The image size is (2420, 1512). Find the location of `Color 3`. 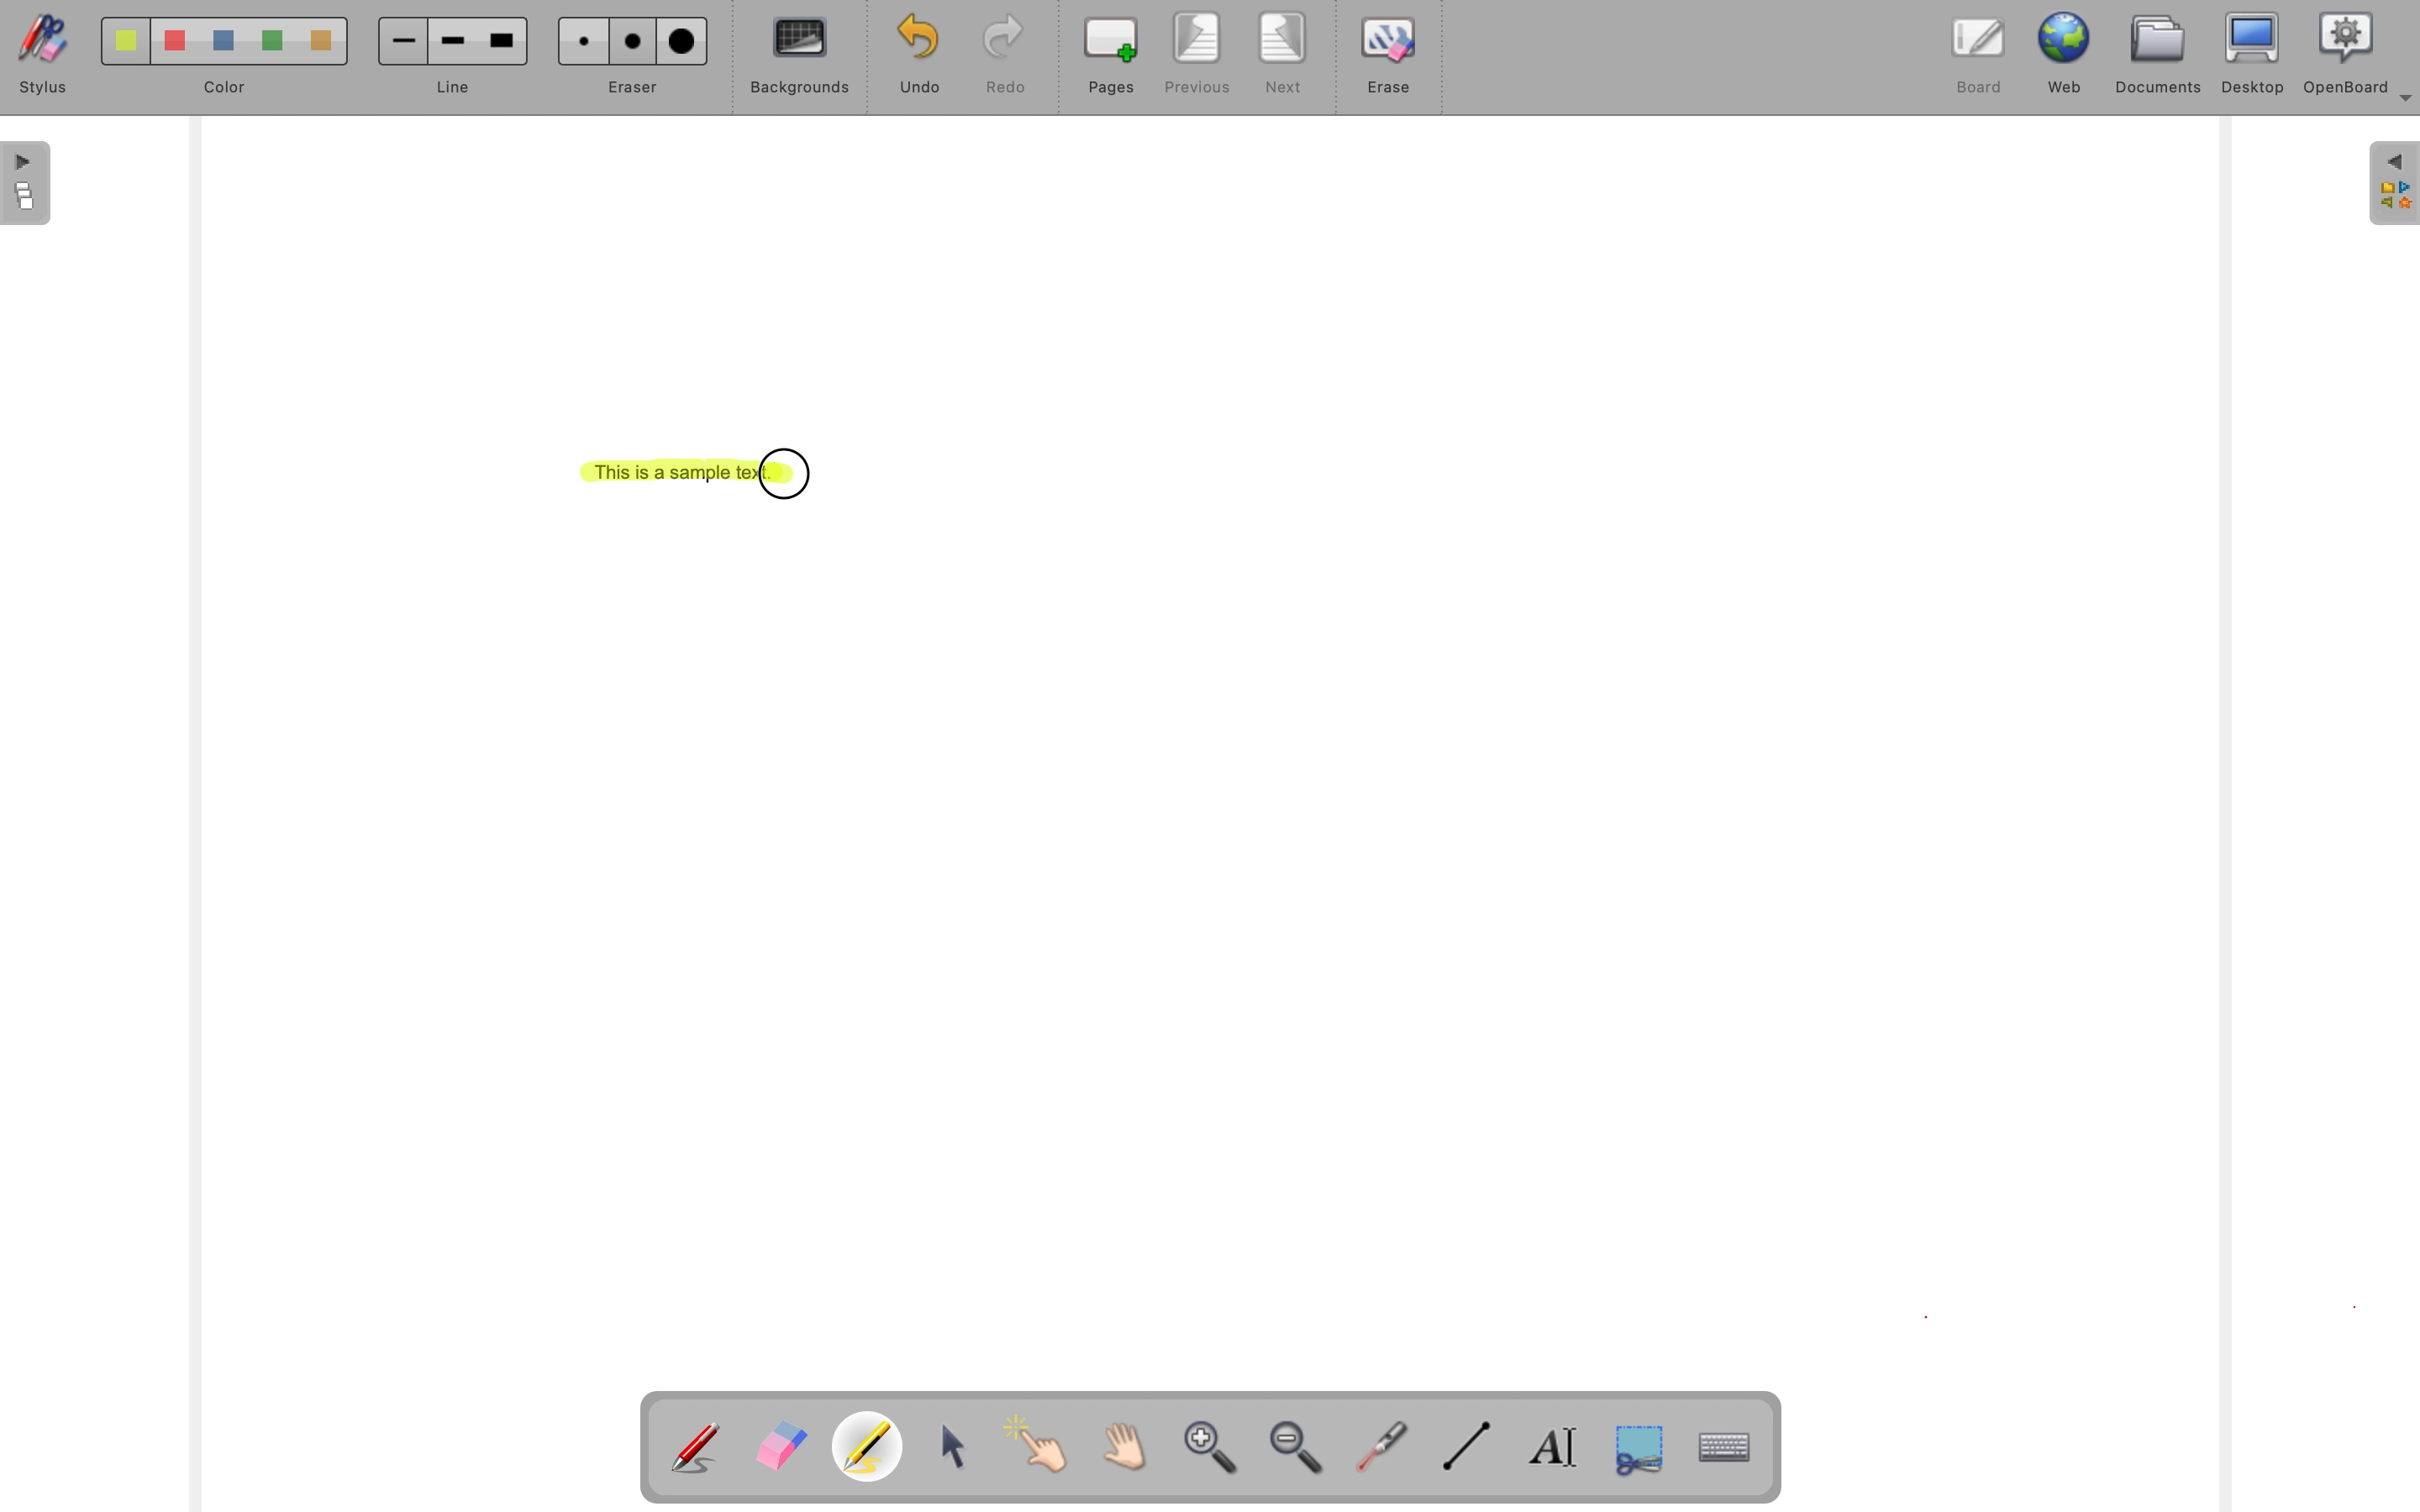

Color 3 is located at coordinates (225, 41).